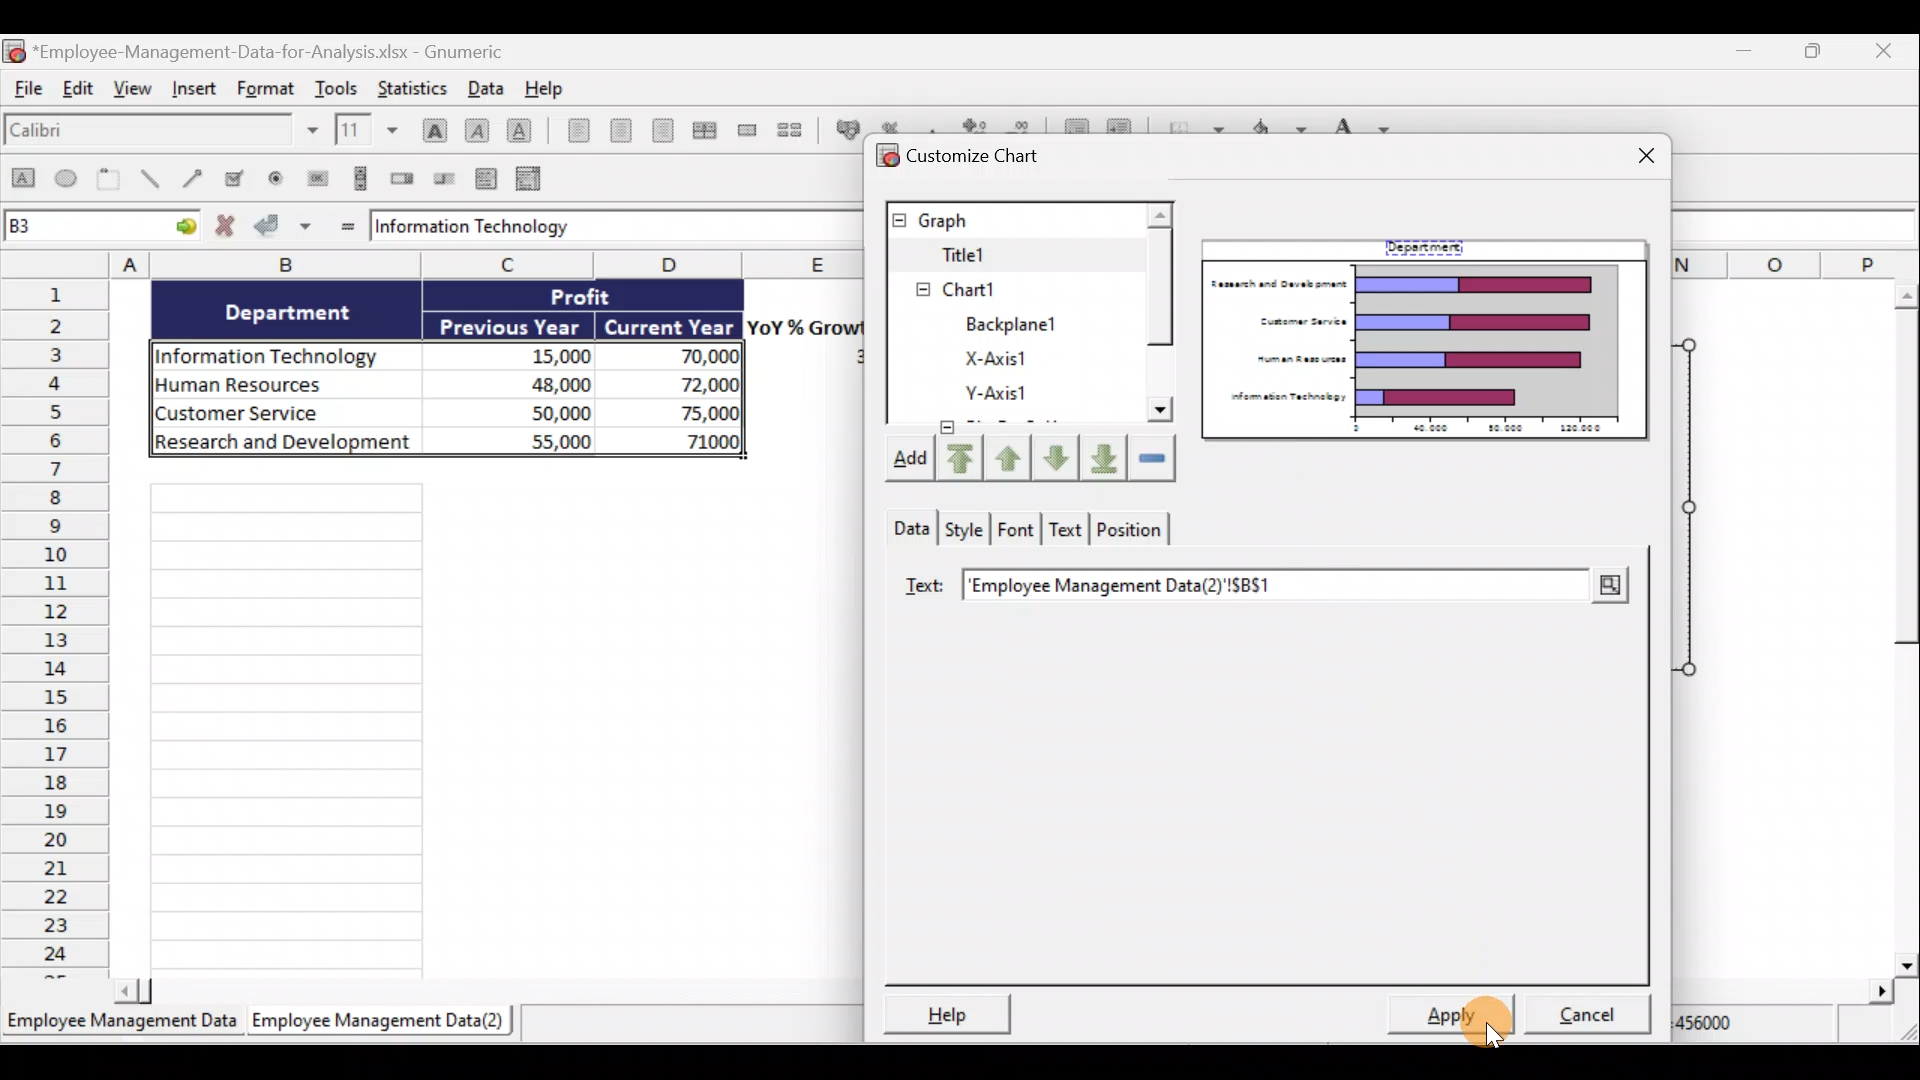 This screenshot has height=1080, width=1920. What do you see at coordinates (1106, 460) in the screenshot?
I see `Move downward` at bounding box center [1106, 460].